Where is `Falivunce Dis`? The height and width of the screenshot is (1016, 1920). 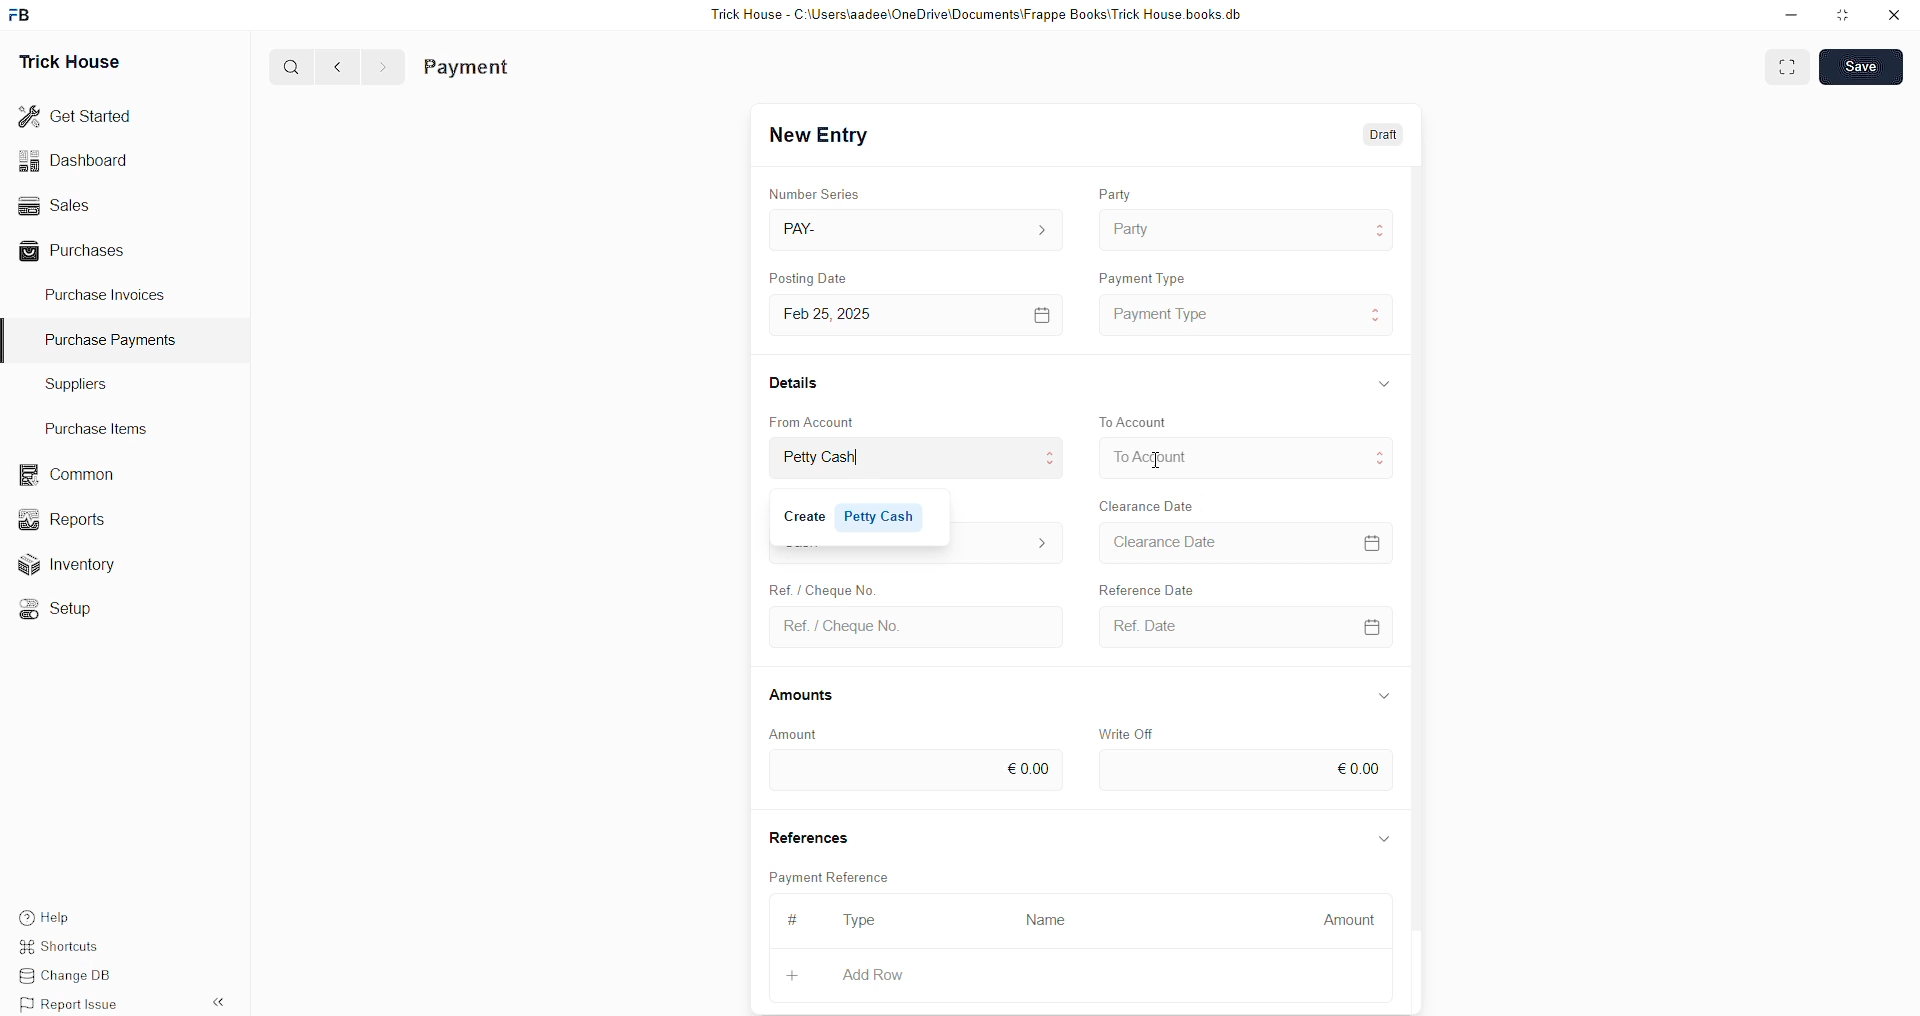 Falivunce Dis is located at coordinates (1161, 586).